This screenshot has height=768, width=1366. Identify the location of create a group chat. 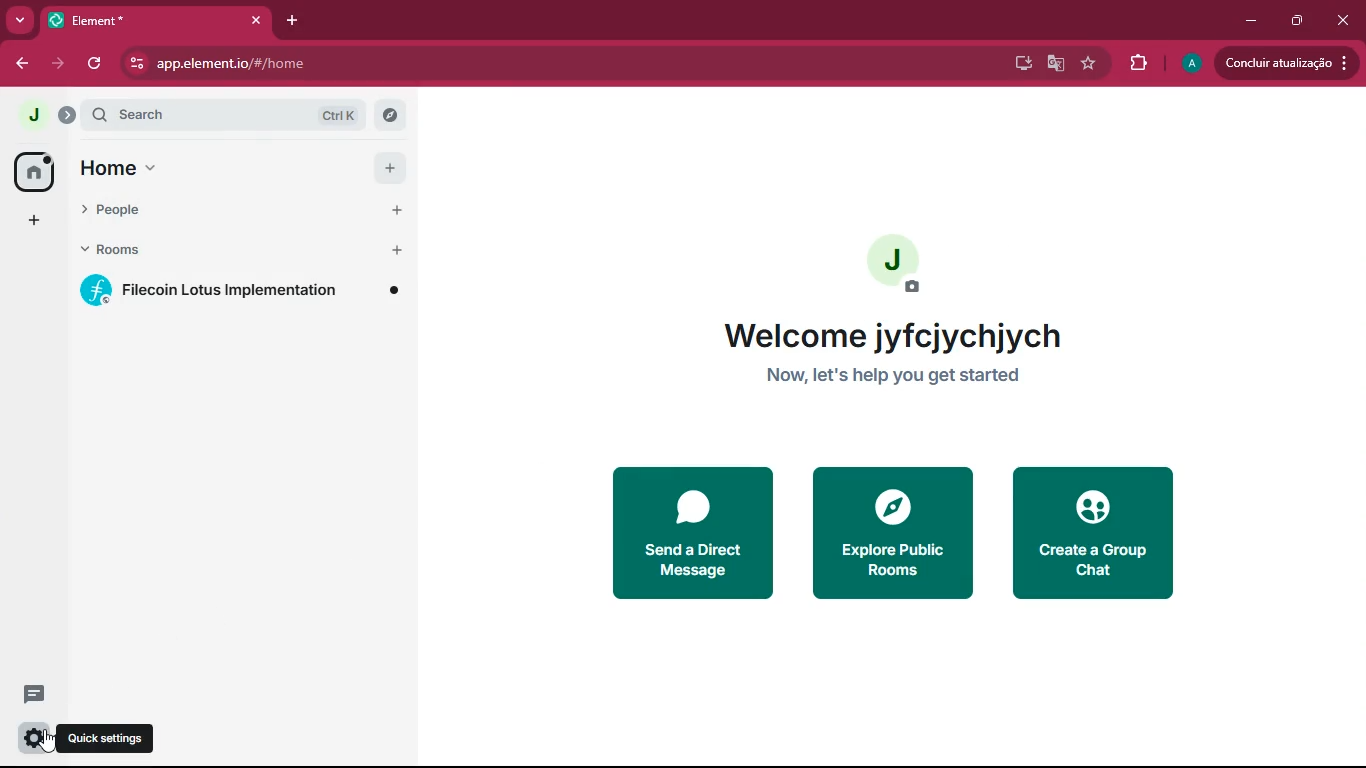
(1097, 534).